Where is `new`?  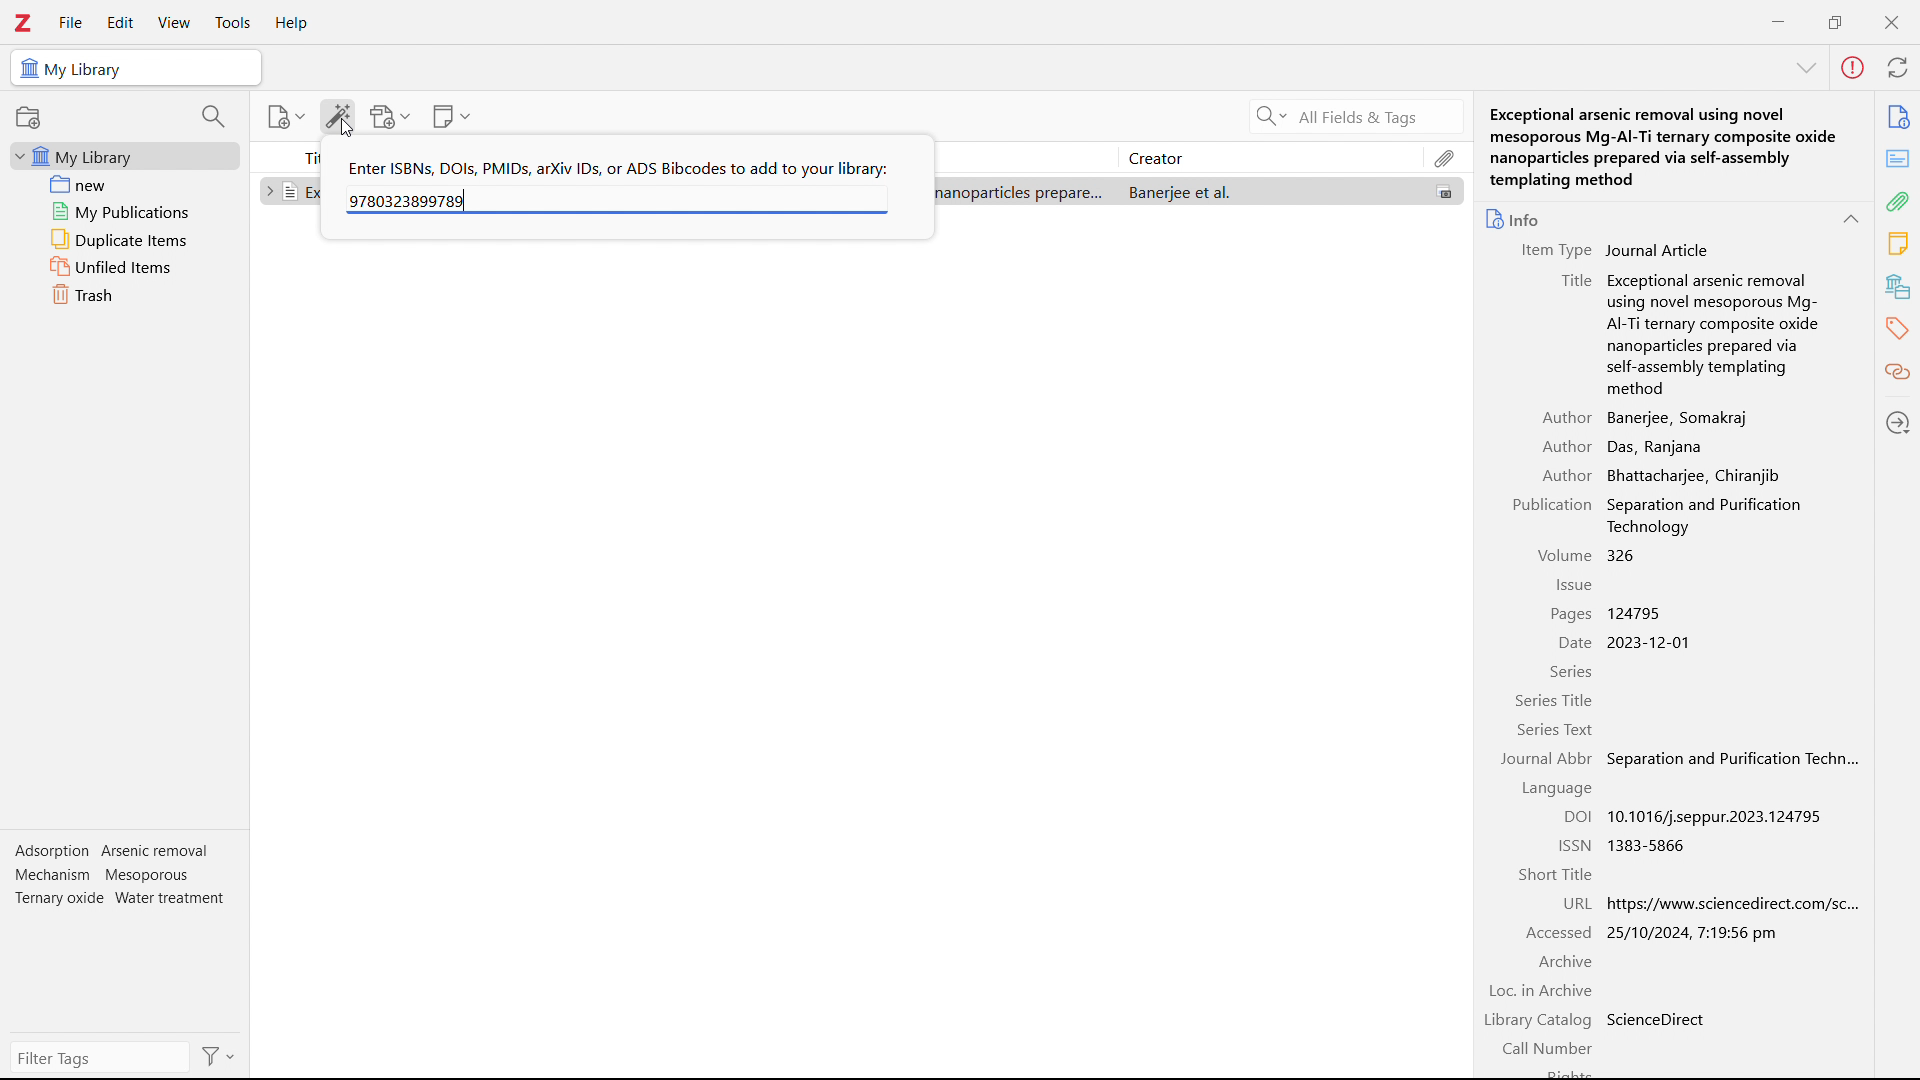
new is located at coordinates (127, 184).